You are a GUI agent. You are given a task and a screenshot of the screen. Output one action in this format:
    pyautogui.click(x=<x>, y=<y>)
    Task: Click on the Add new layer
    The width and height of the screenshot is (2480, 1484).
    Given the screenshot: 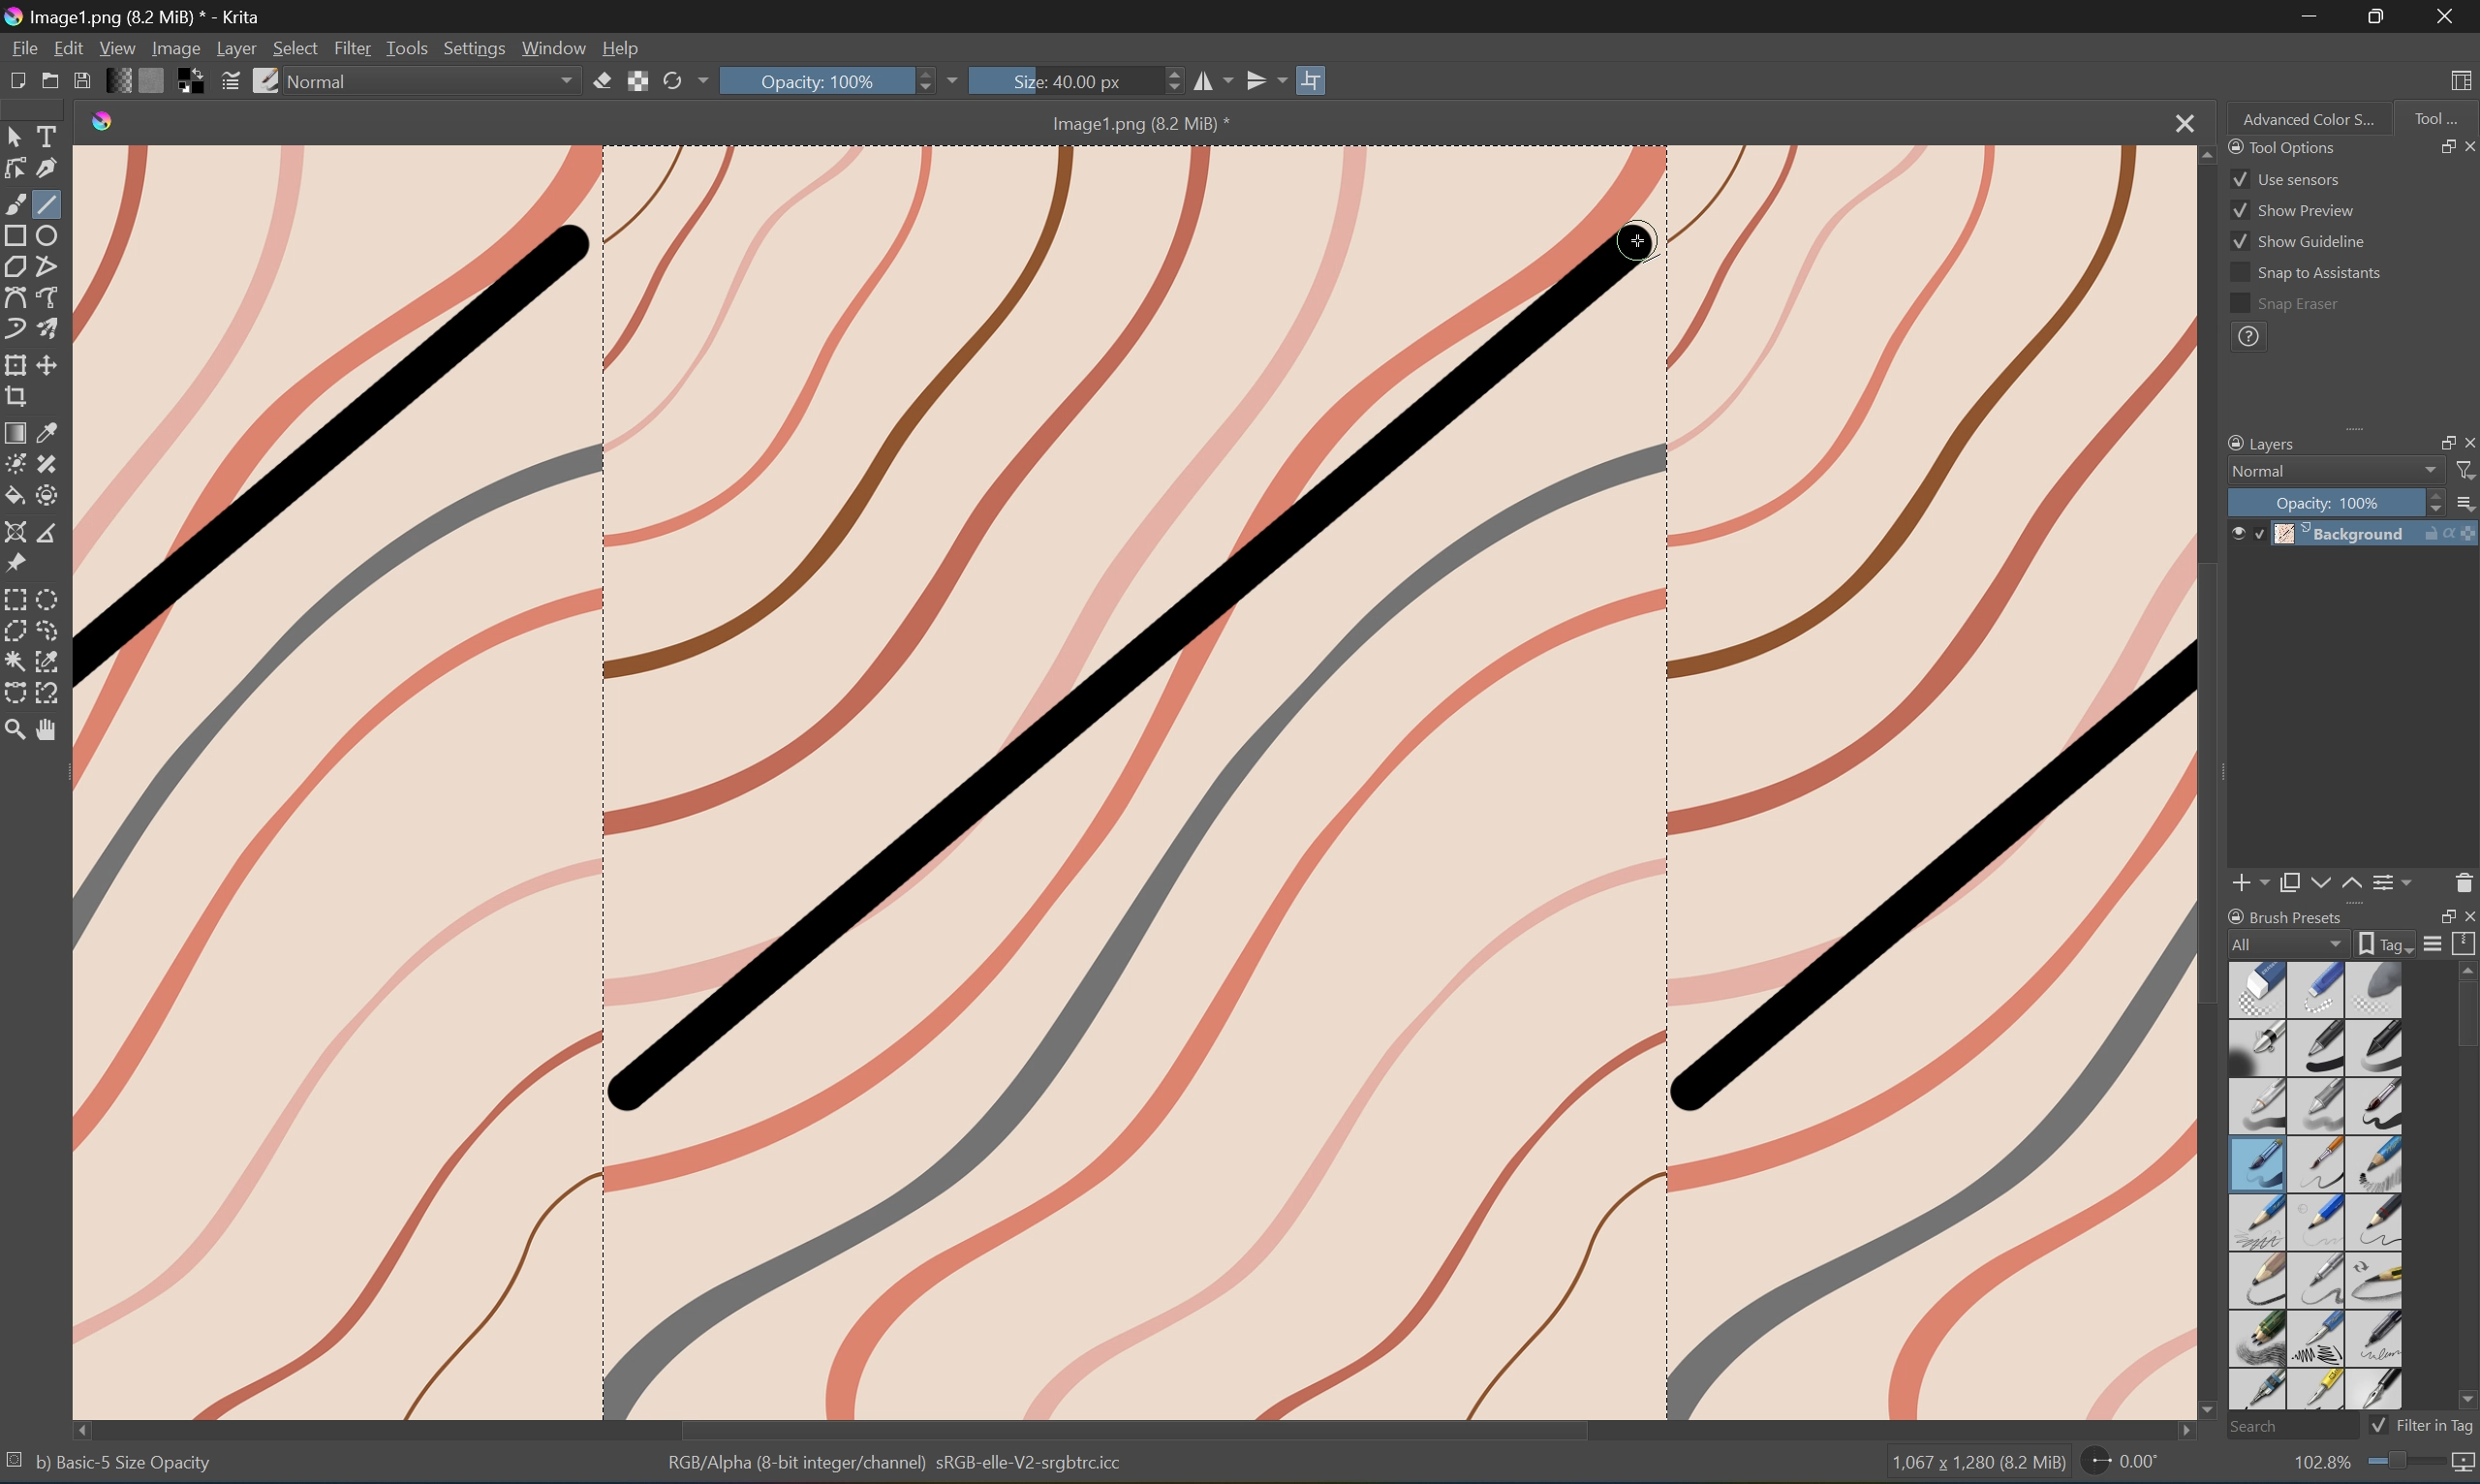 What is the action you would take?
    pyautogui.click(x=2252, y=882)
    